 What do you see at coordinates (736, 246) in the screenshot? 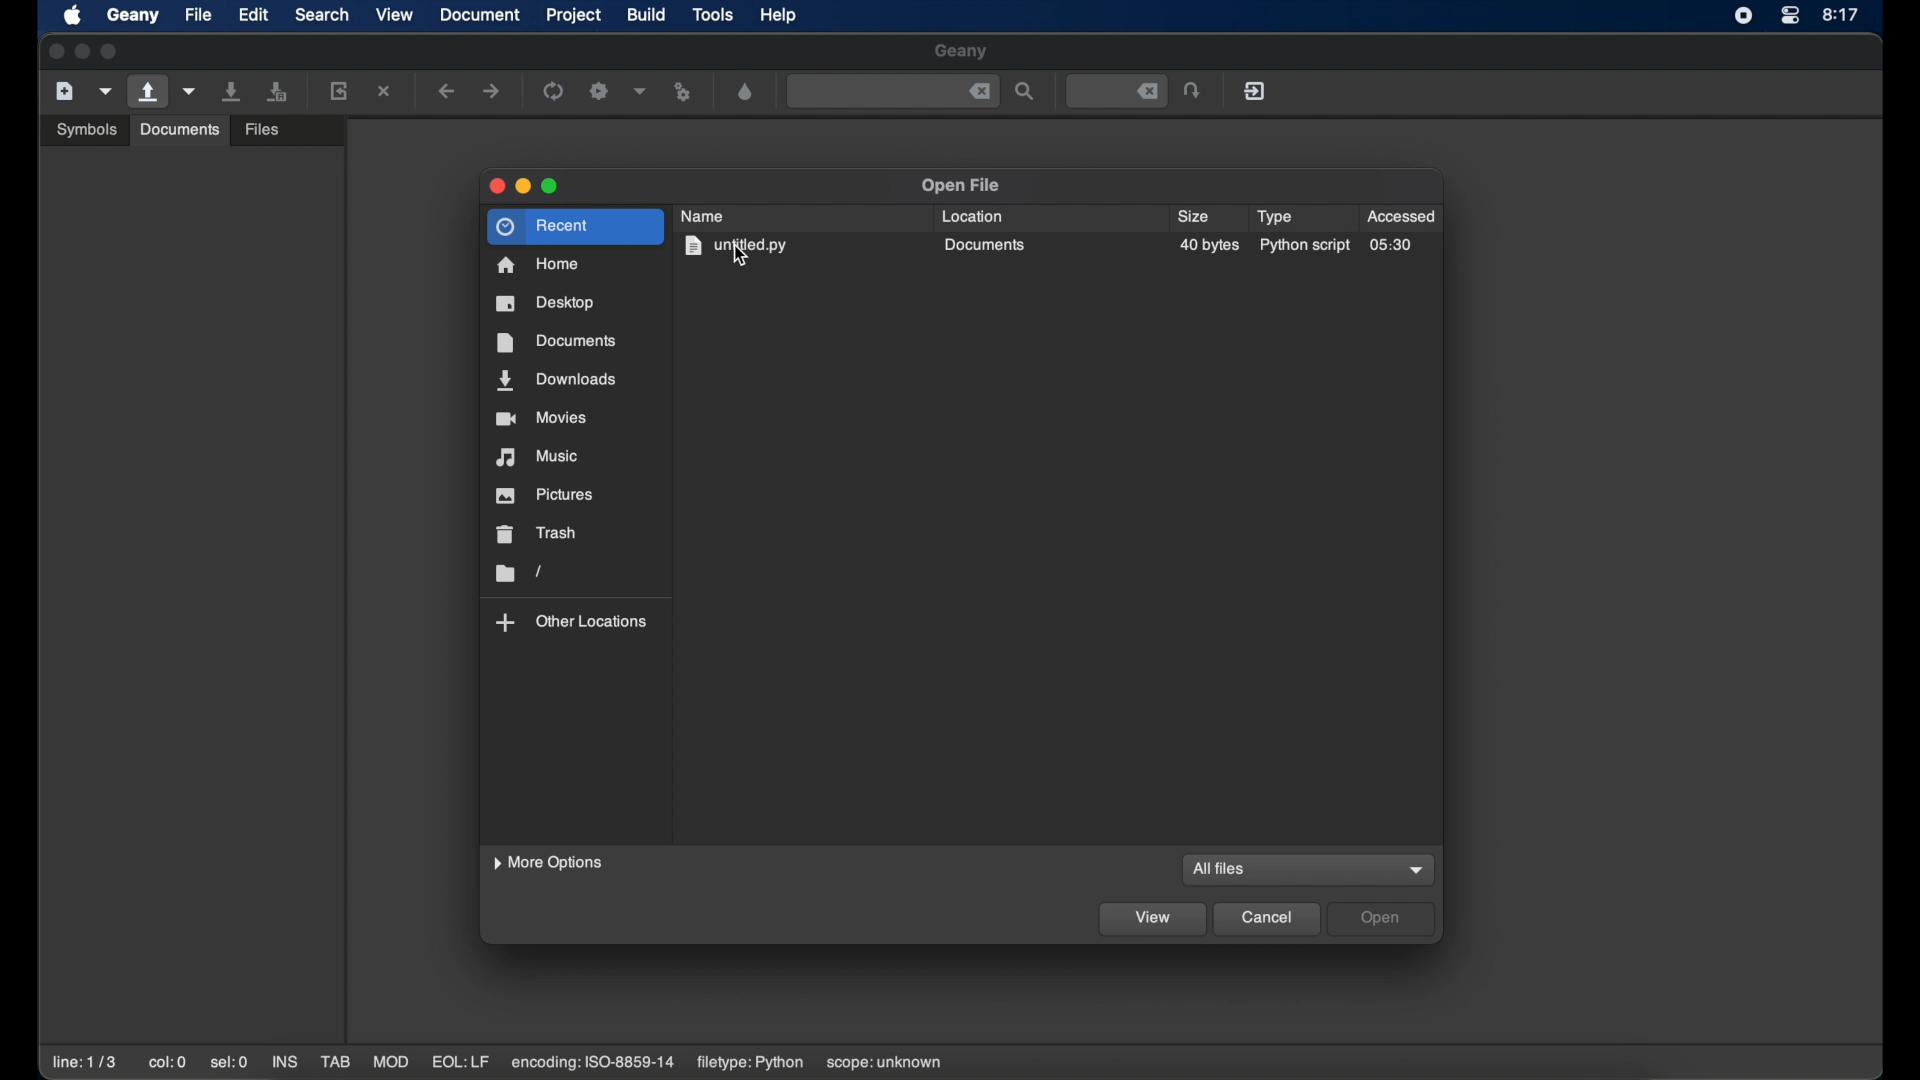
I see `untitled.py` at bounding box center [736, 246].